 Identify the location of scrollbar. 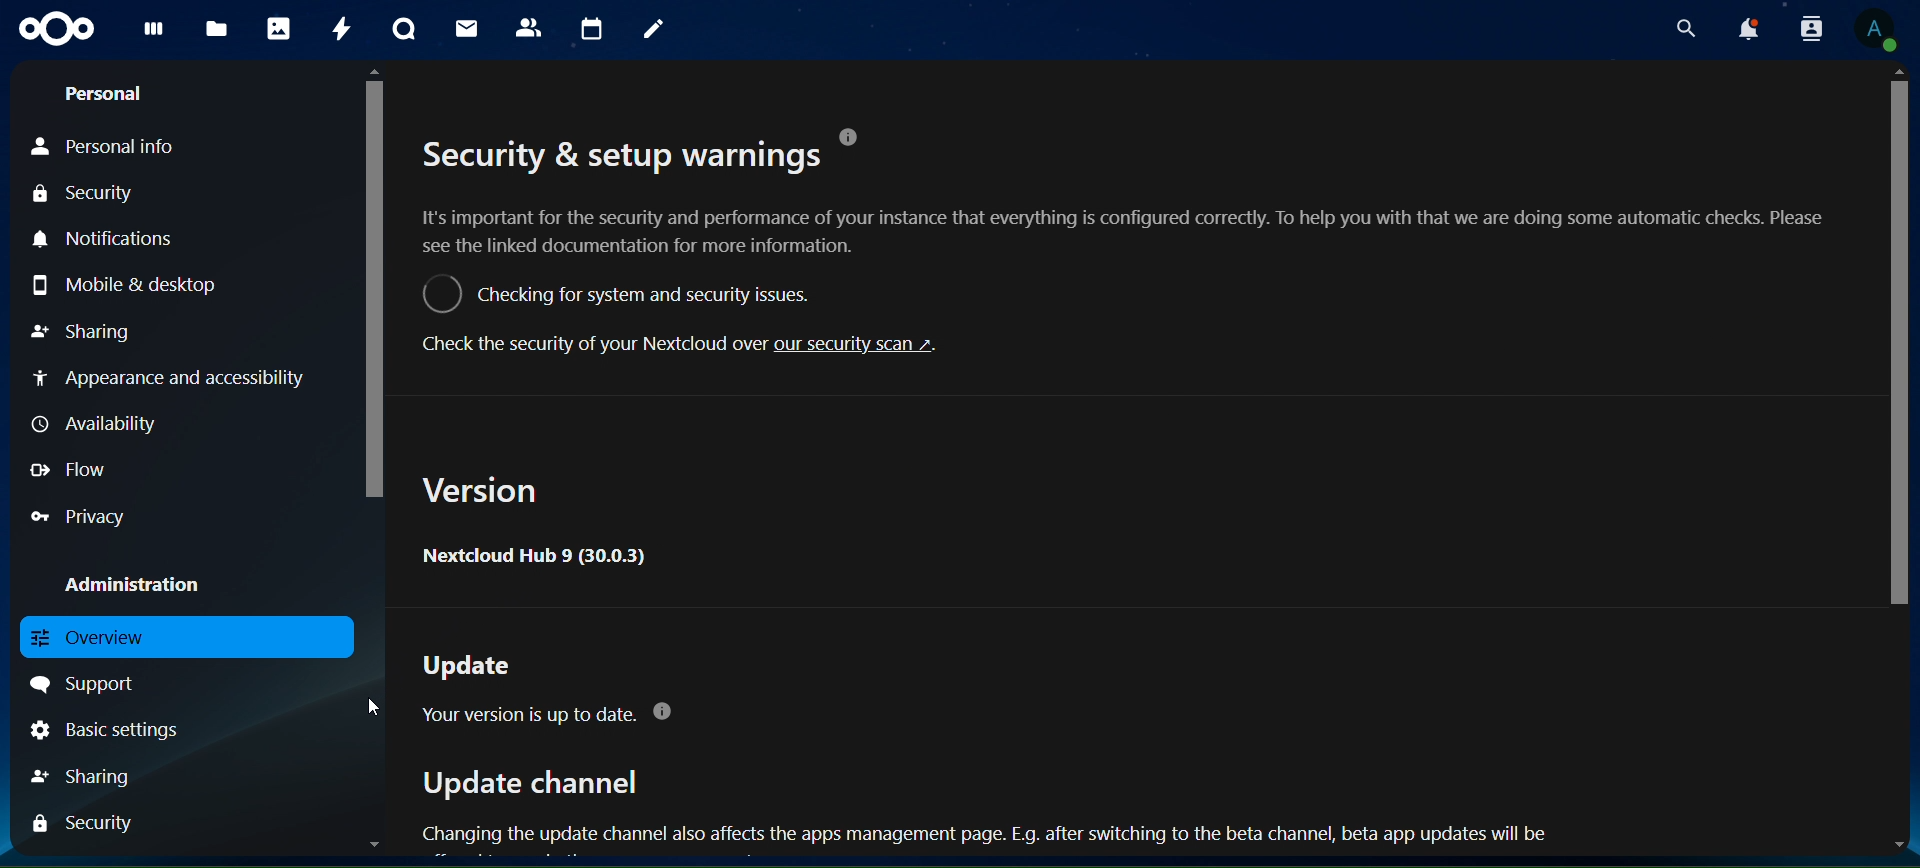
(372, 282).